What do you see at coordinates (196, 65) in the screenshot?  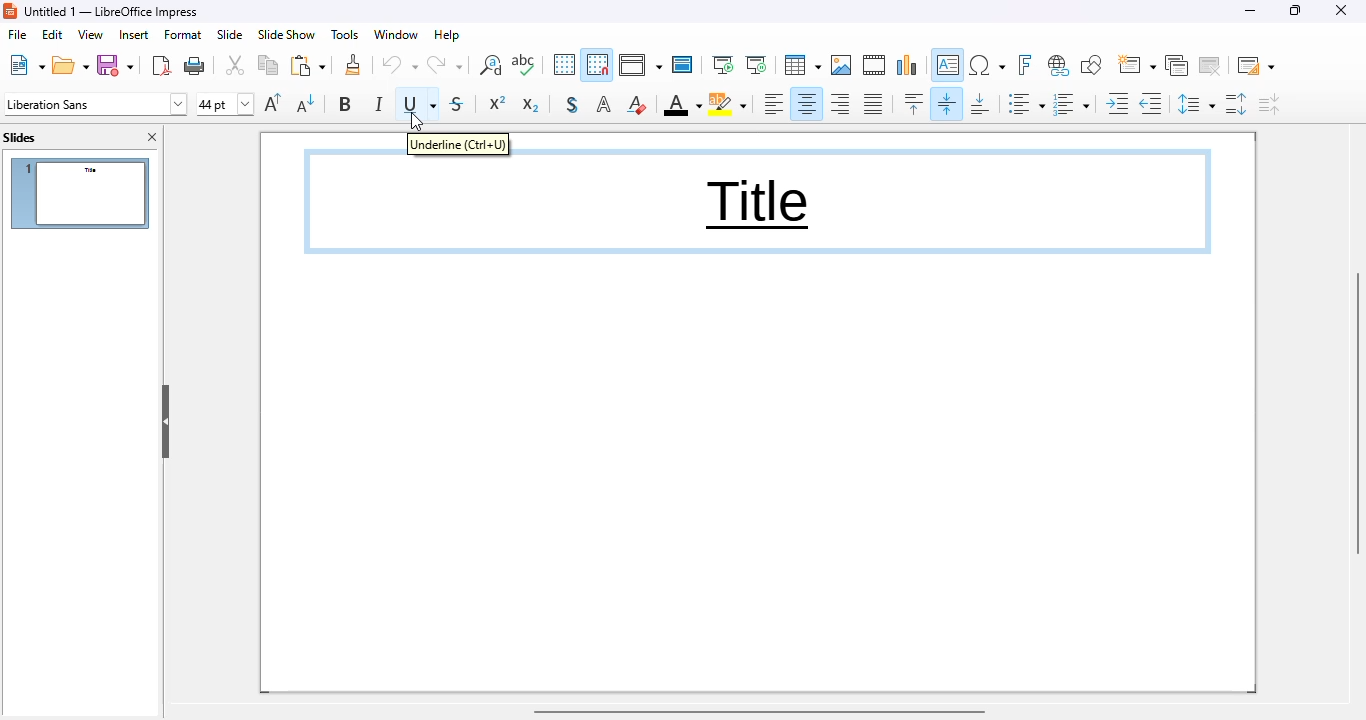 I see `print` at bounding box center [196, 65].